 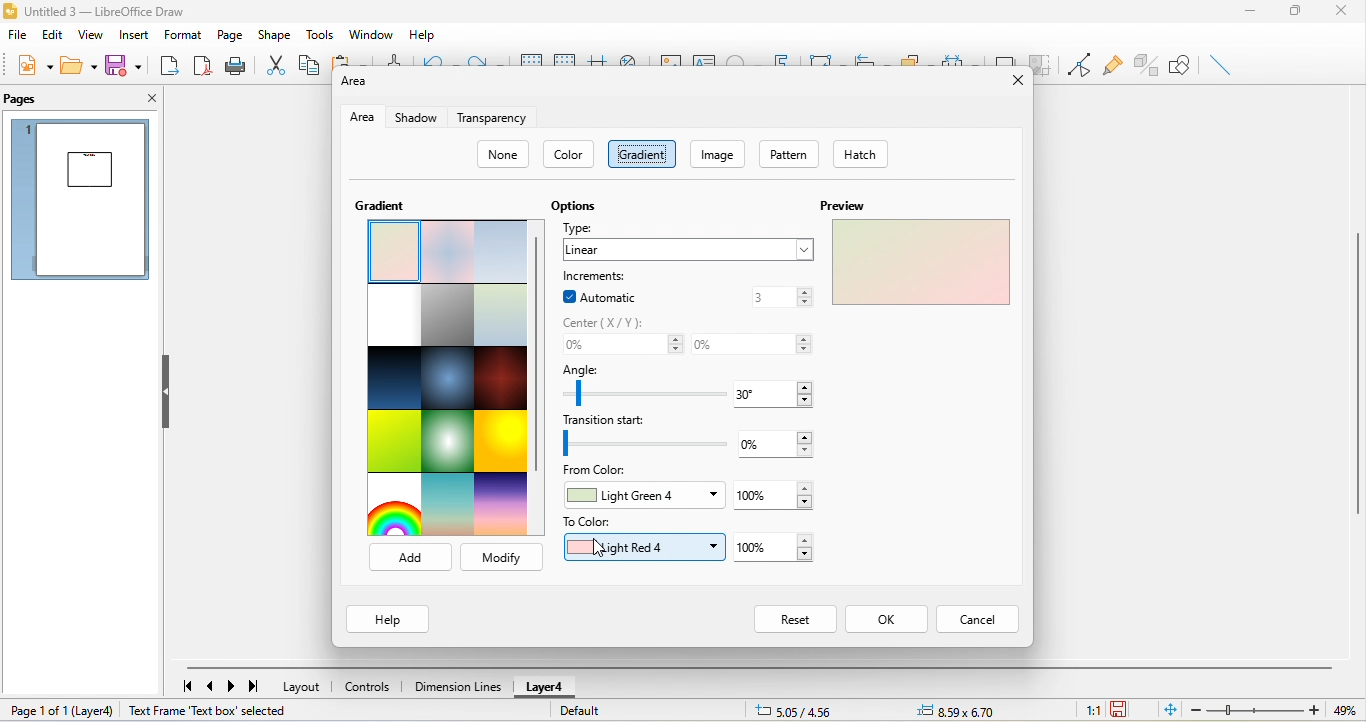 I want to click on light green 4, so click(x=643, y=498).